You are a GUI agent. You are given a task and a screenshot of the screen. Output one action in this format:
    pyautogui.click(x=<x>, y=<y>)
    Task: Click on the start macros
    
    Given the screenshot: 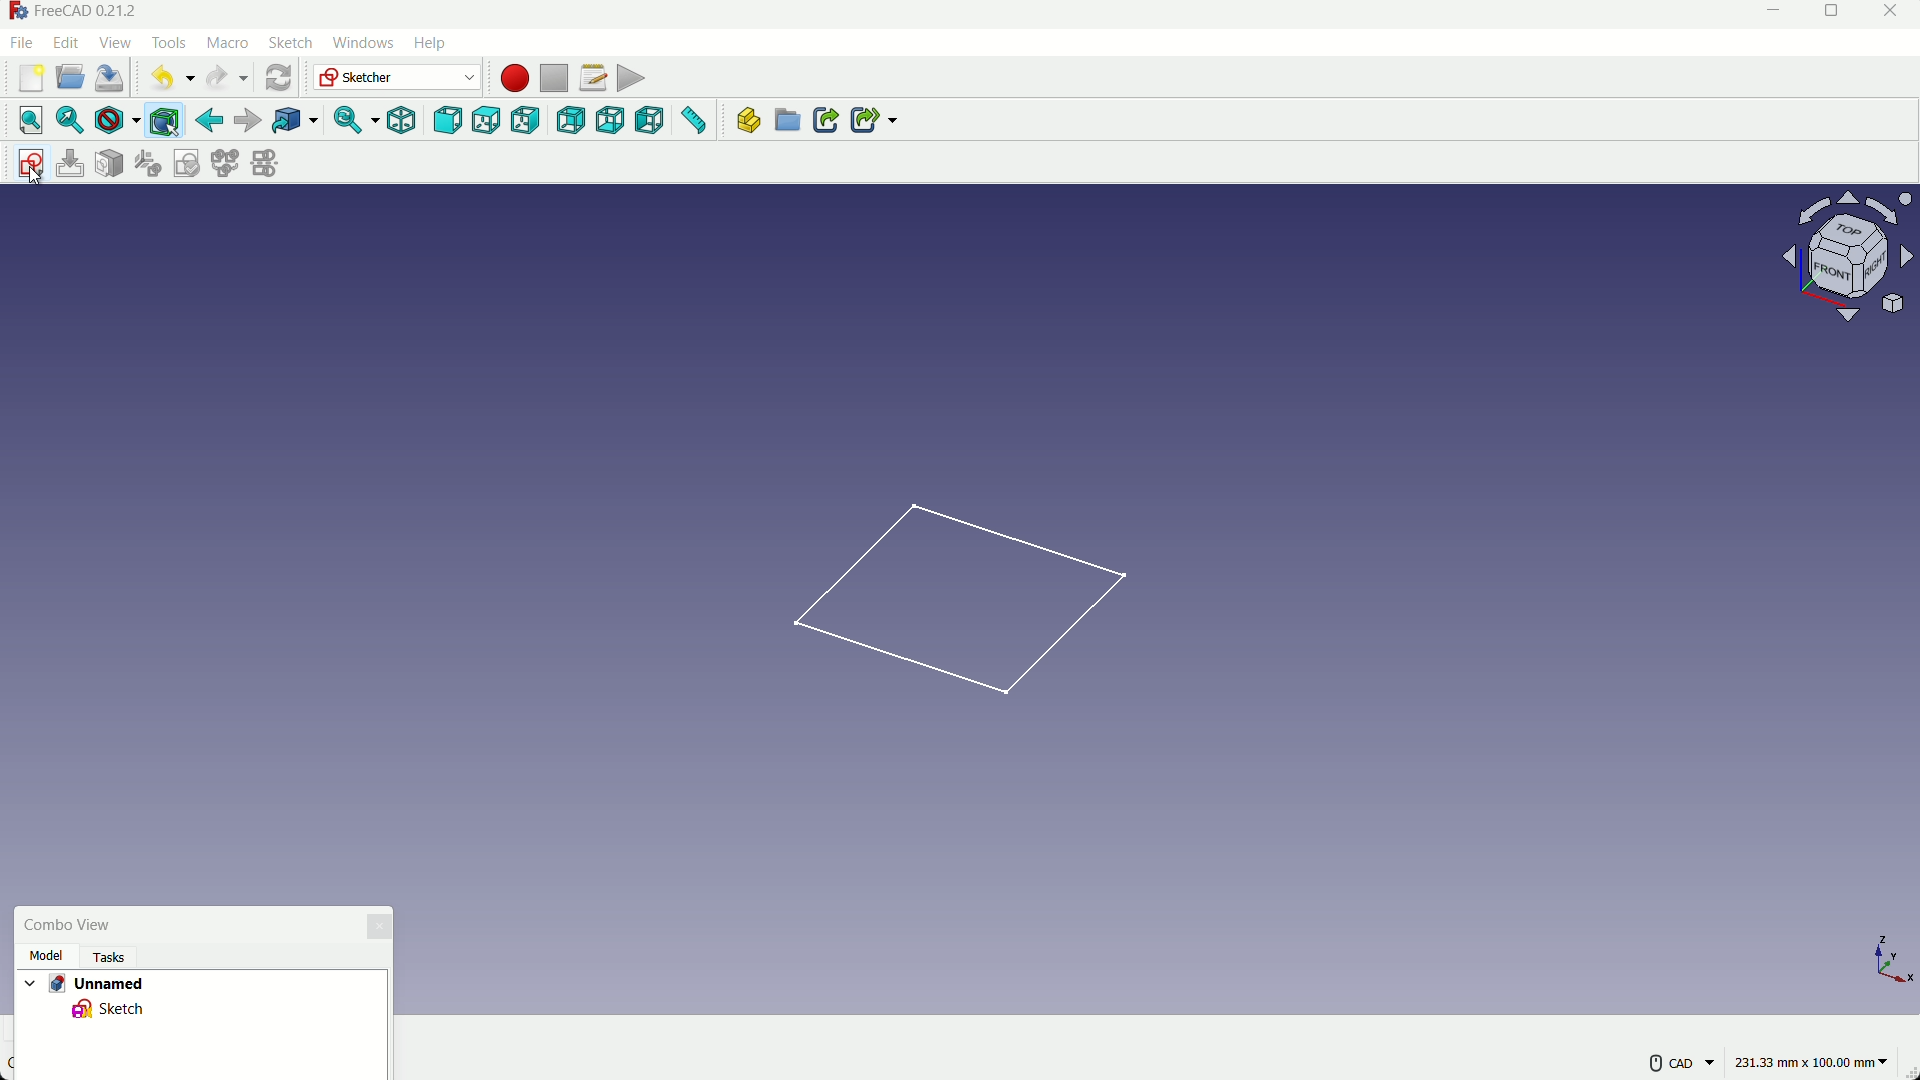 What is the action you would take?
    pyautogui.click(x=513, y=78)
    